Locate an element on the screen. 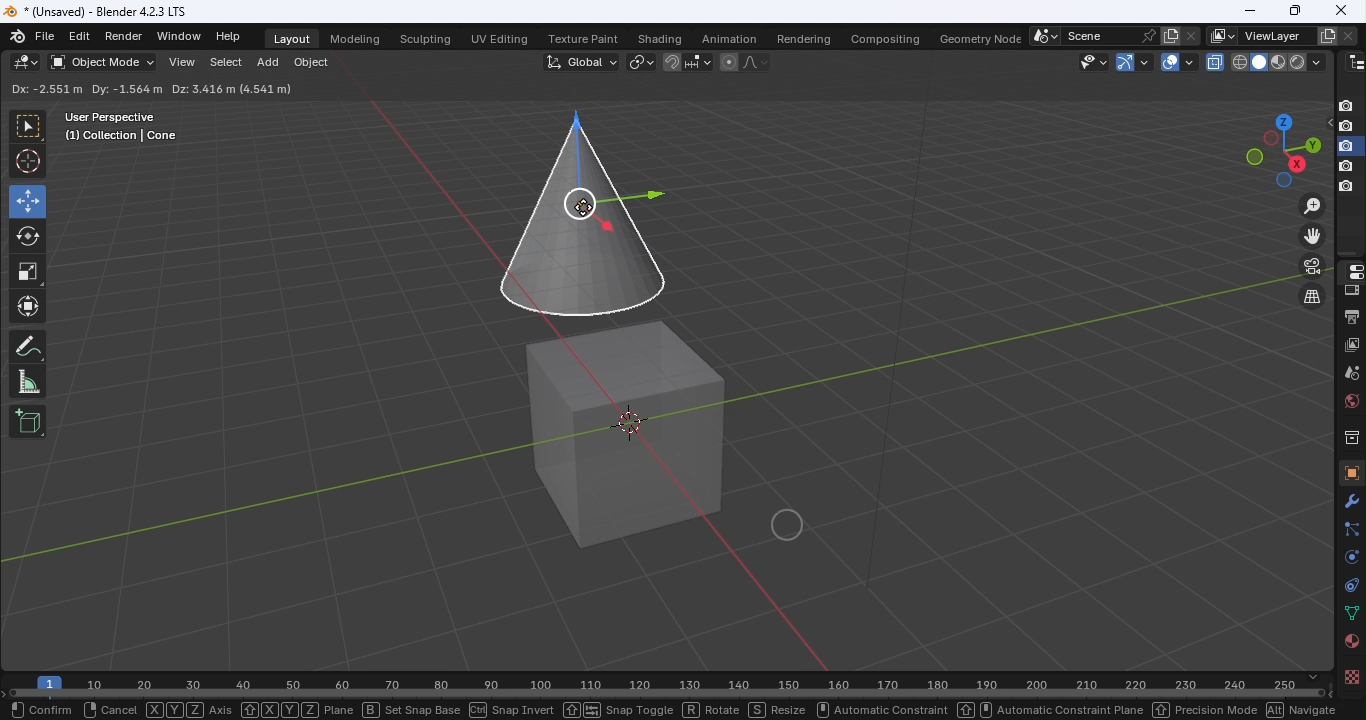  viewpoint shader: solid is located at coordinates (1257, 62).